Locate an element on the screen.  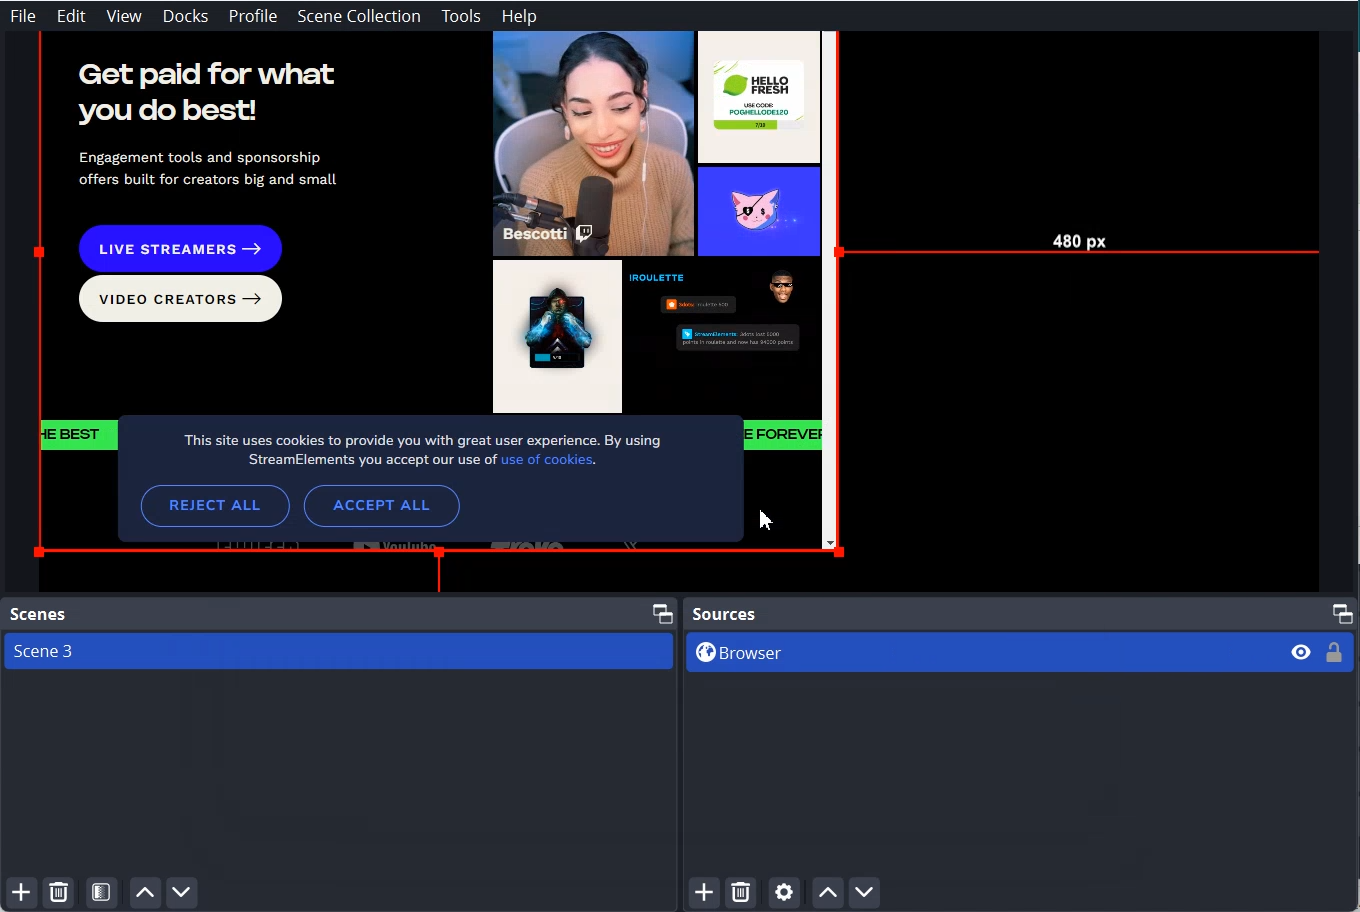
Docks is located at coordinates (186, 16).